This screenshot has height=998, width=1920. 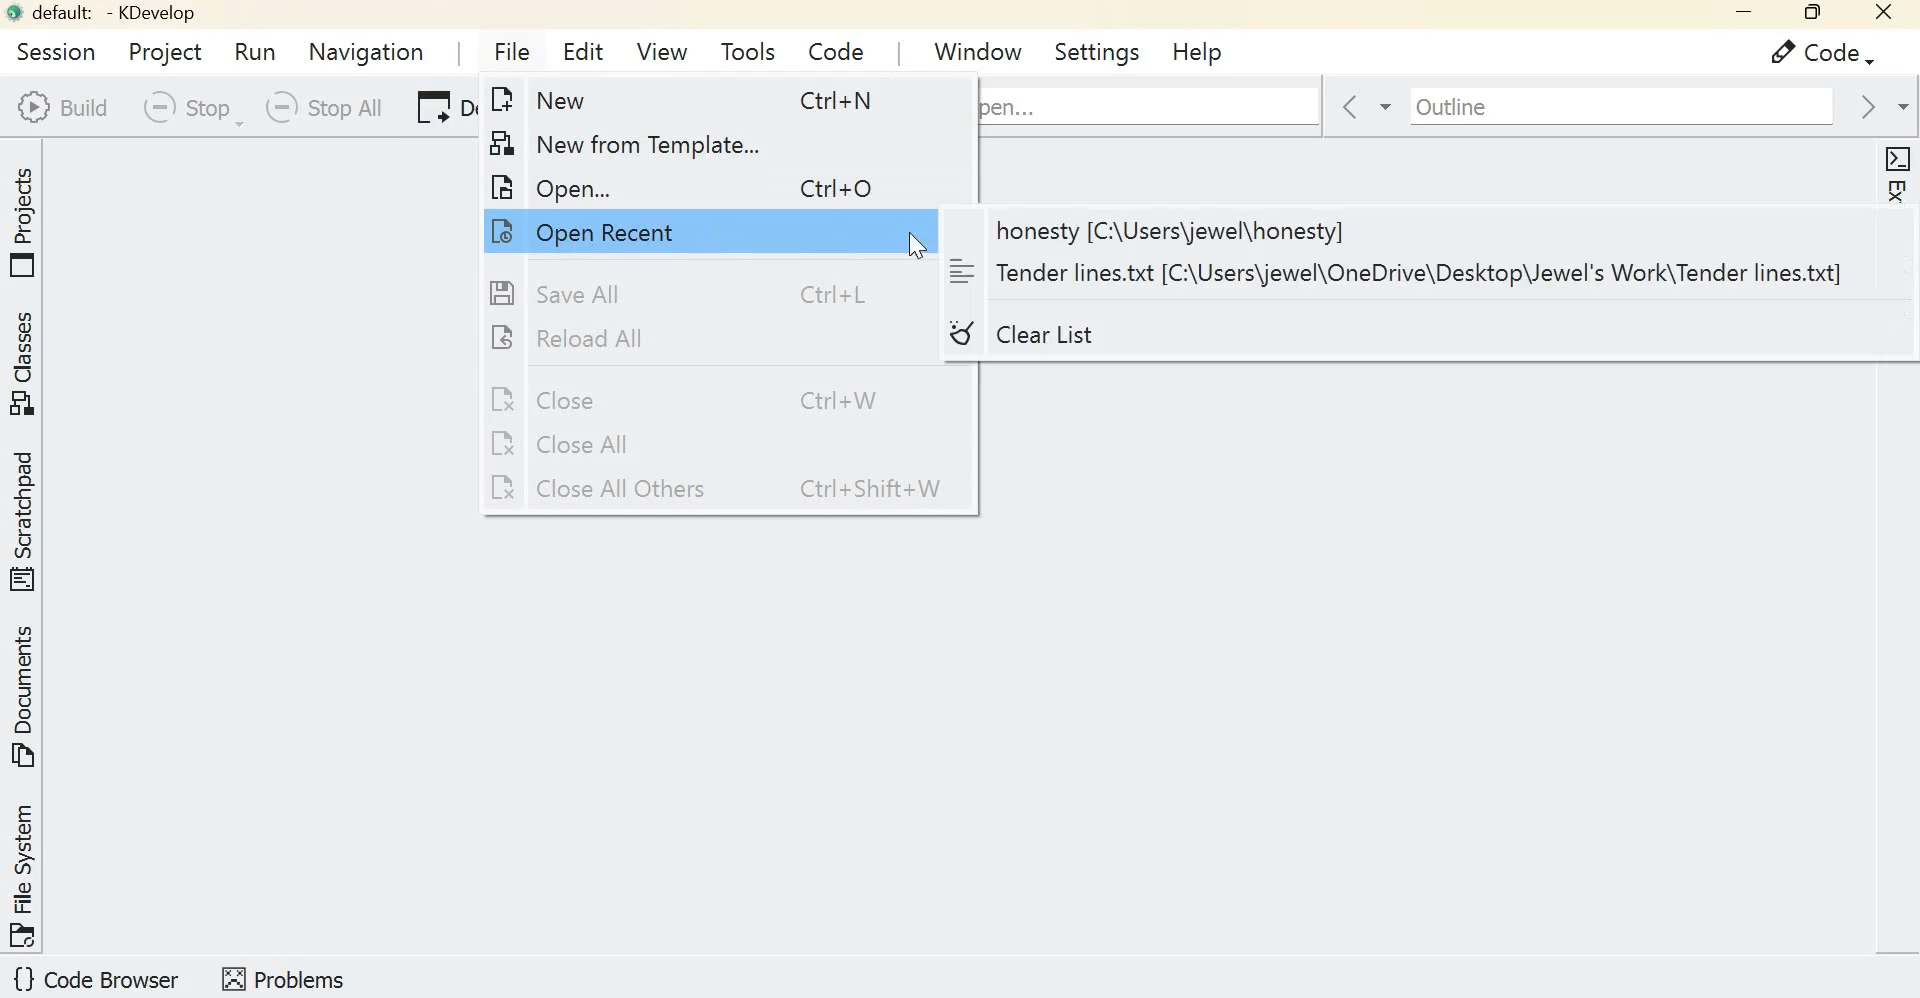 I want to click on Run, so click(x=259, y=52).